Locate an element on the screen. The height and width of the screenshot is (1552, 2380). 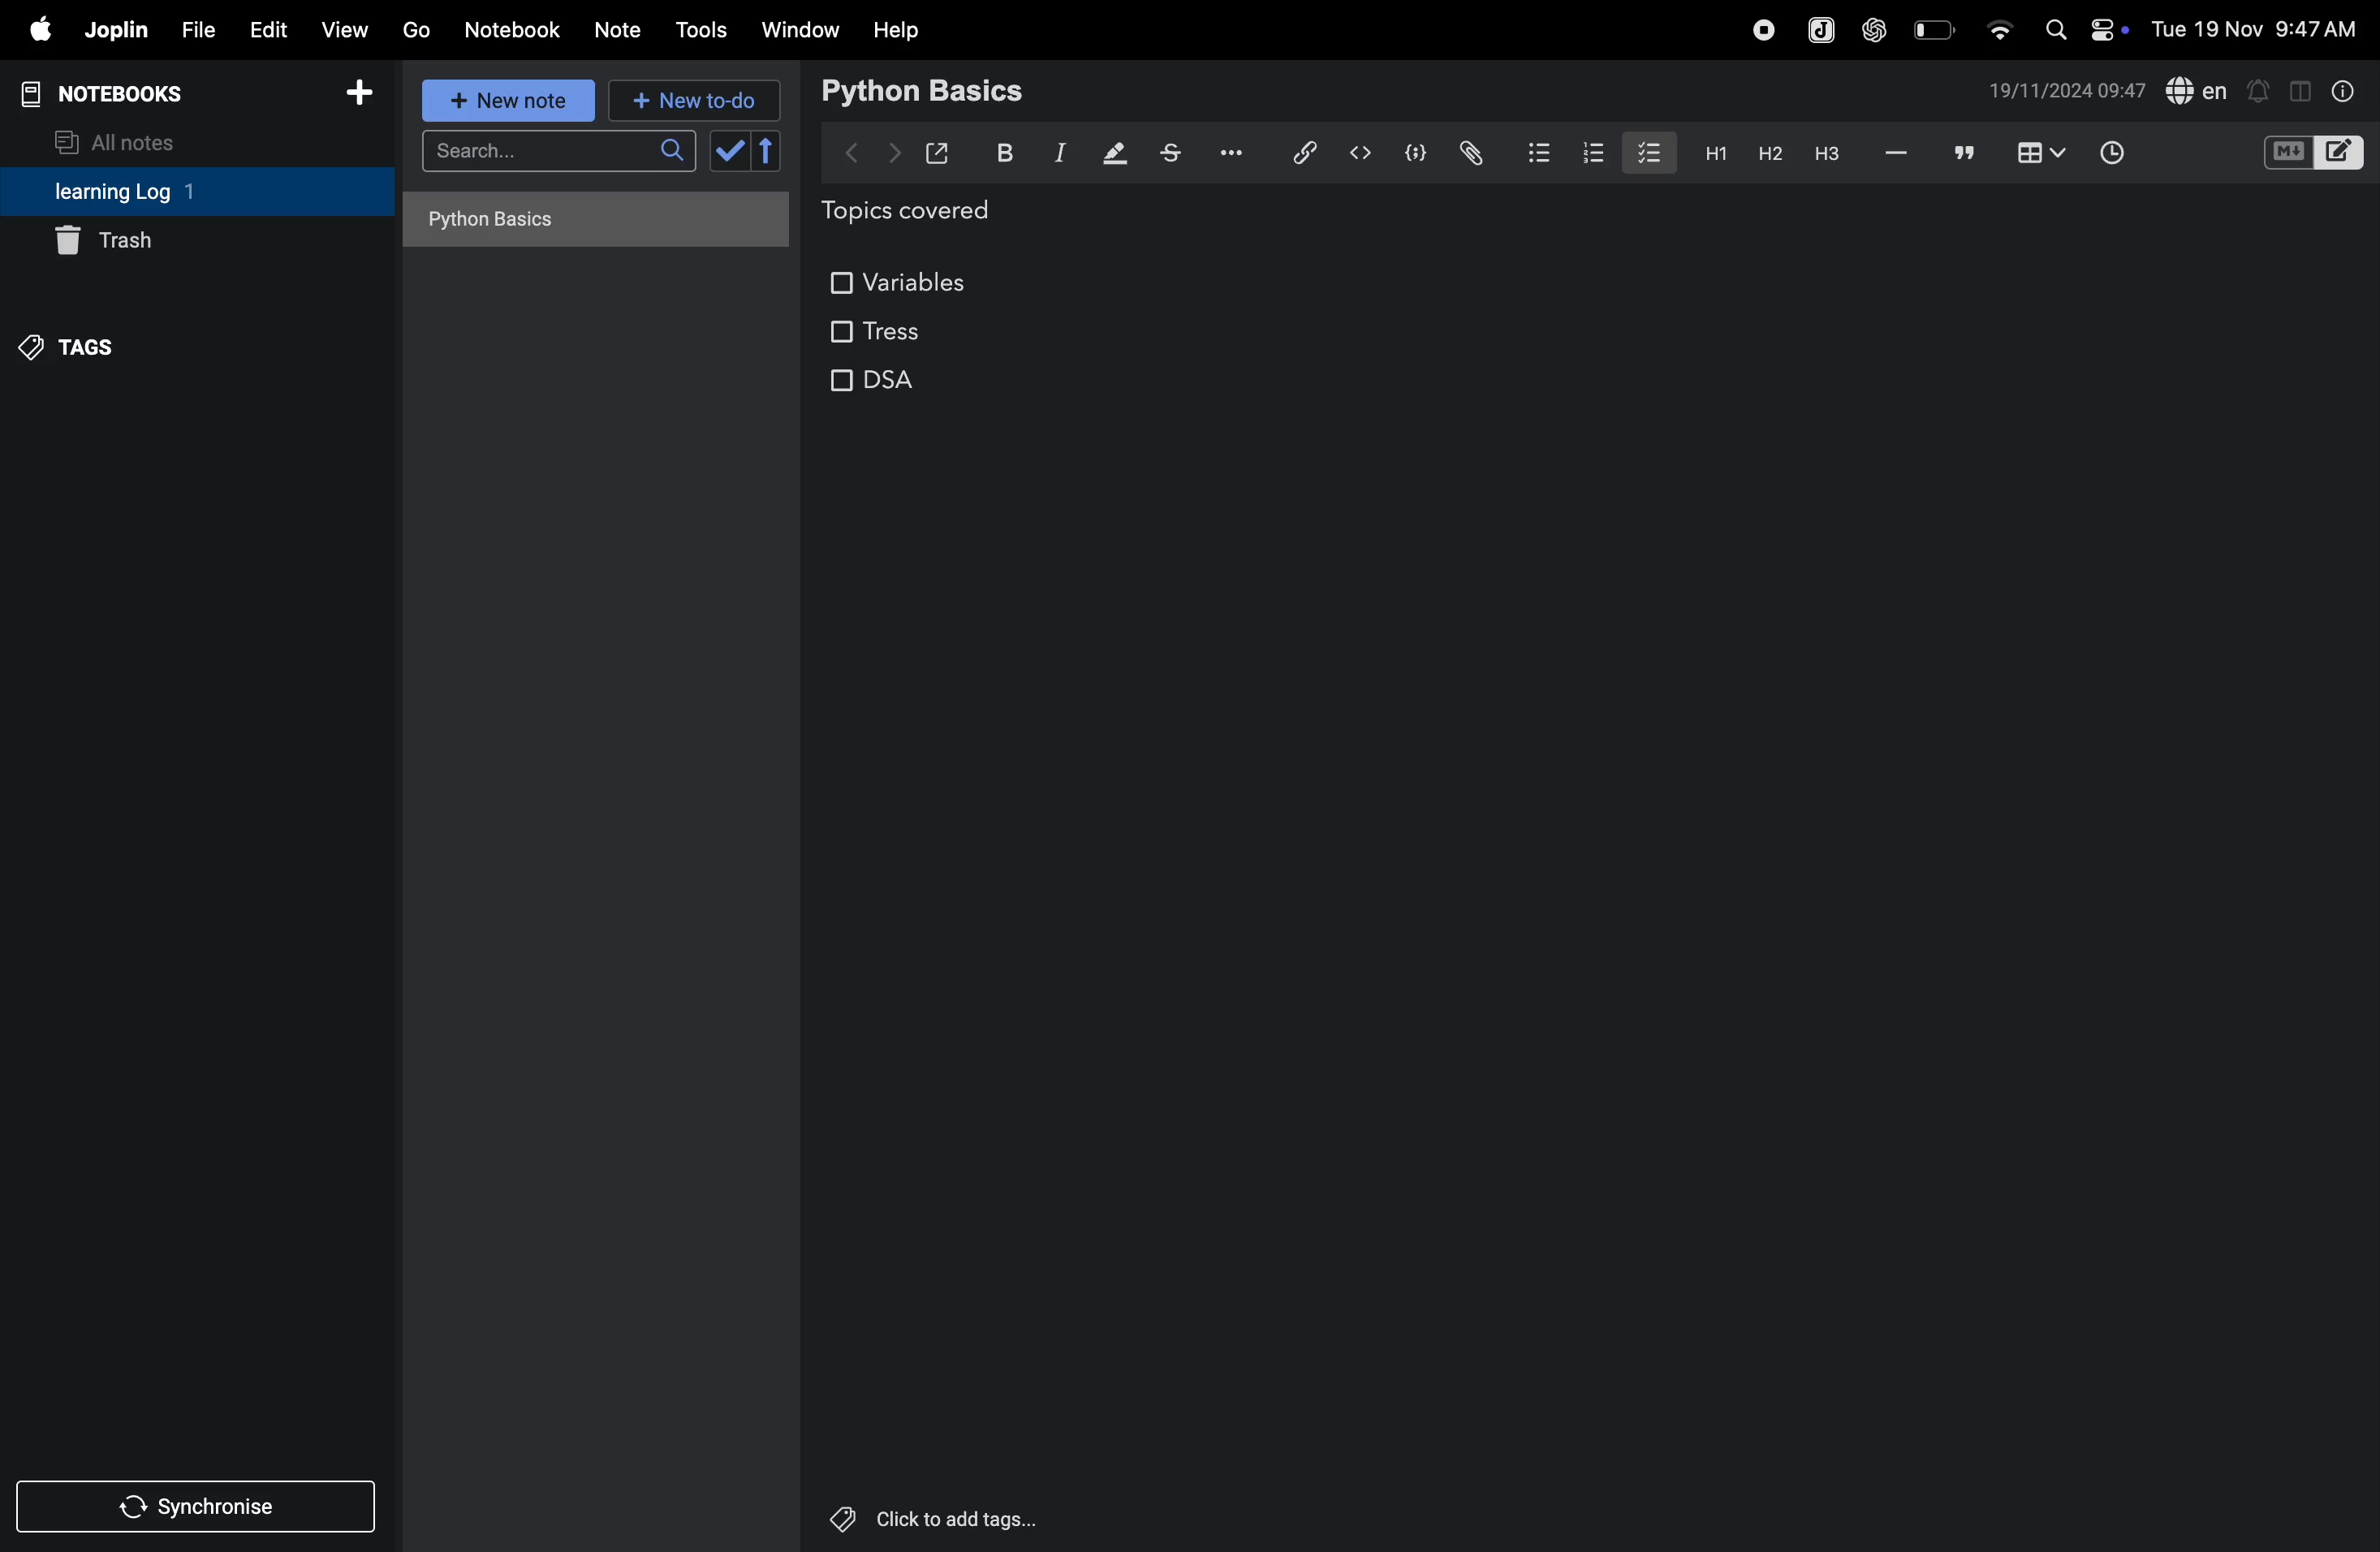
checkbox is located at coordinates (1647, 150).